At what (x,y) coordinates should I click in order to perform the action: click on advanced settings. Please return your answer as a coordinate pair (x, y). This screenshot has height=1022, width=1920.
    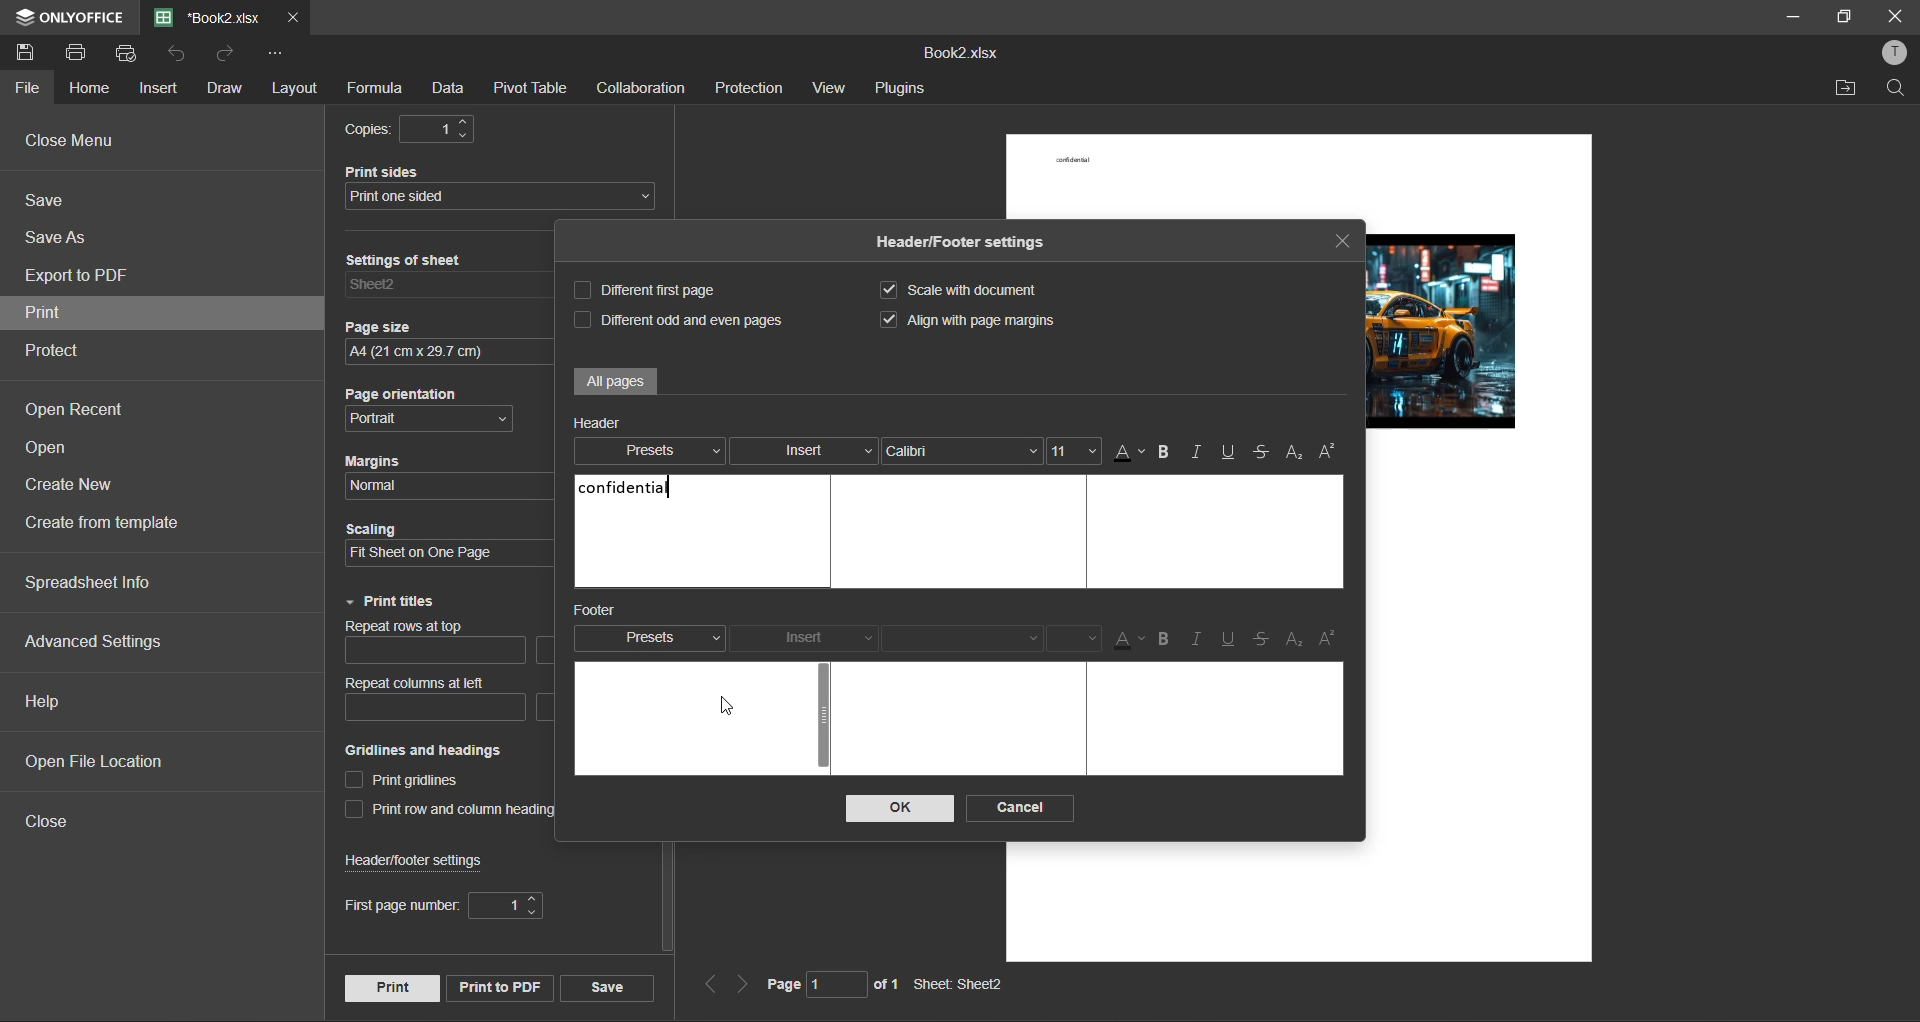
    Looking at the image, I should click on (101, 644).